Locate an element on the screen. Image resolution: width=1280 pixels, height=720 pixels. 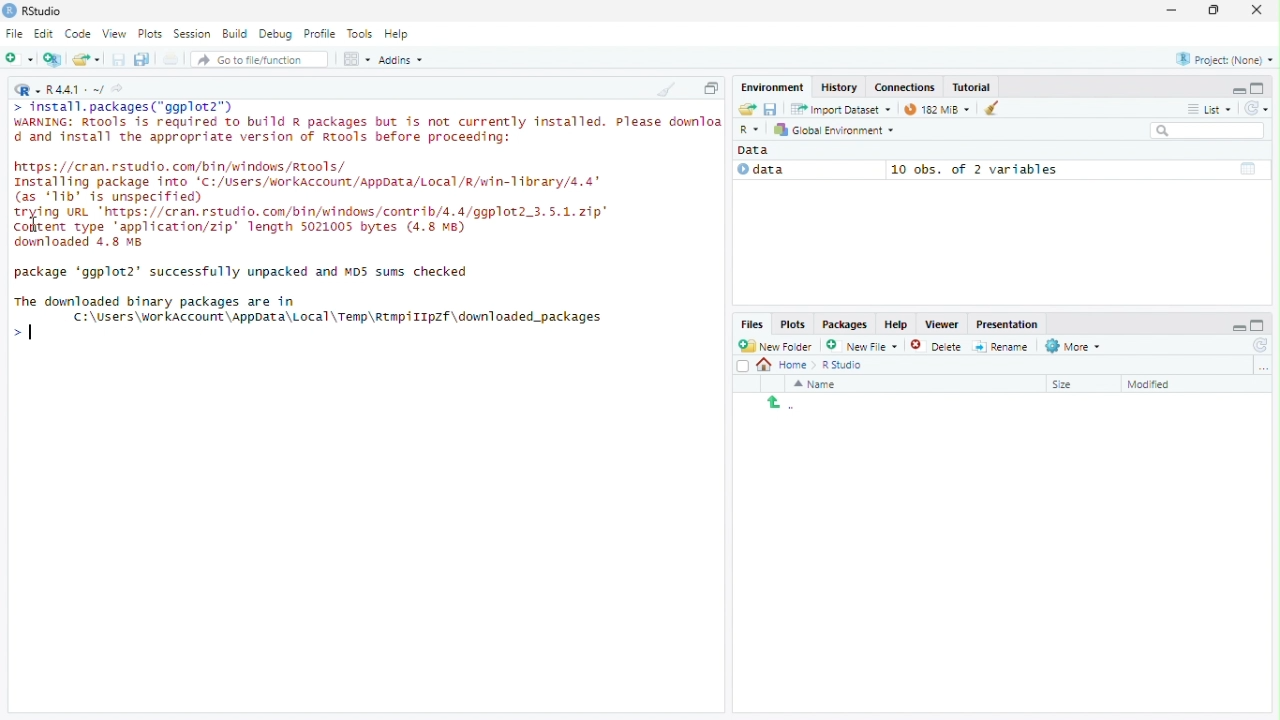
View current working directory is located at coordinates (120, 88).